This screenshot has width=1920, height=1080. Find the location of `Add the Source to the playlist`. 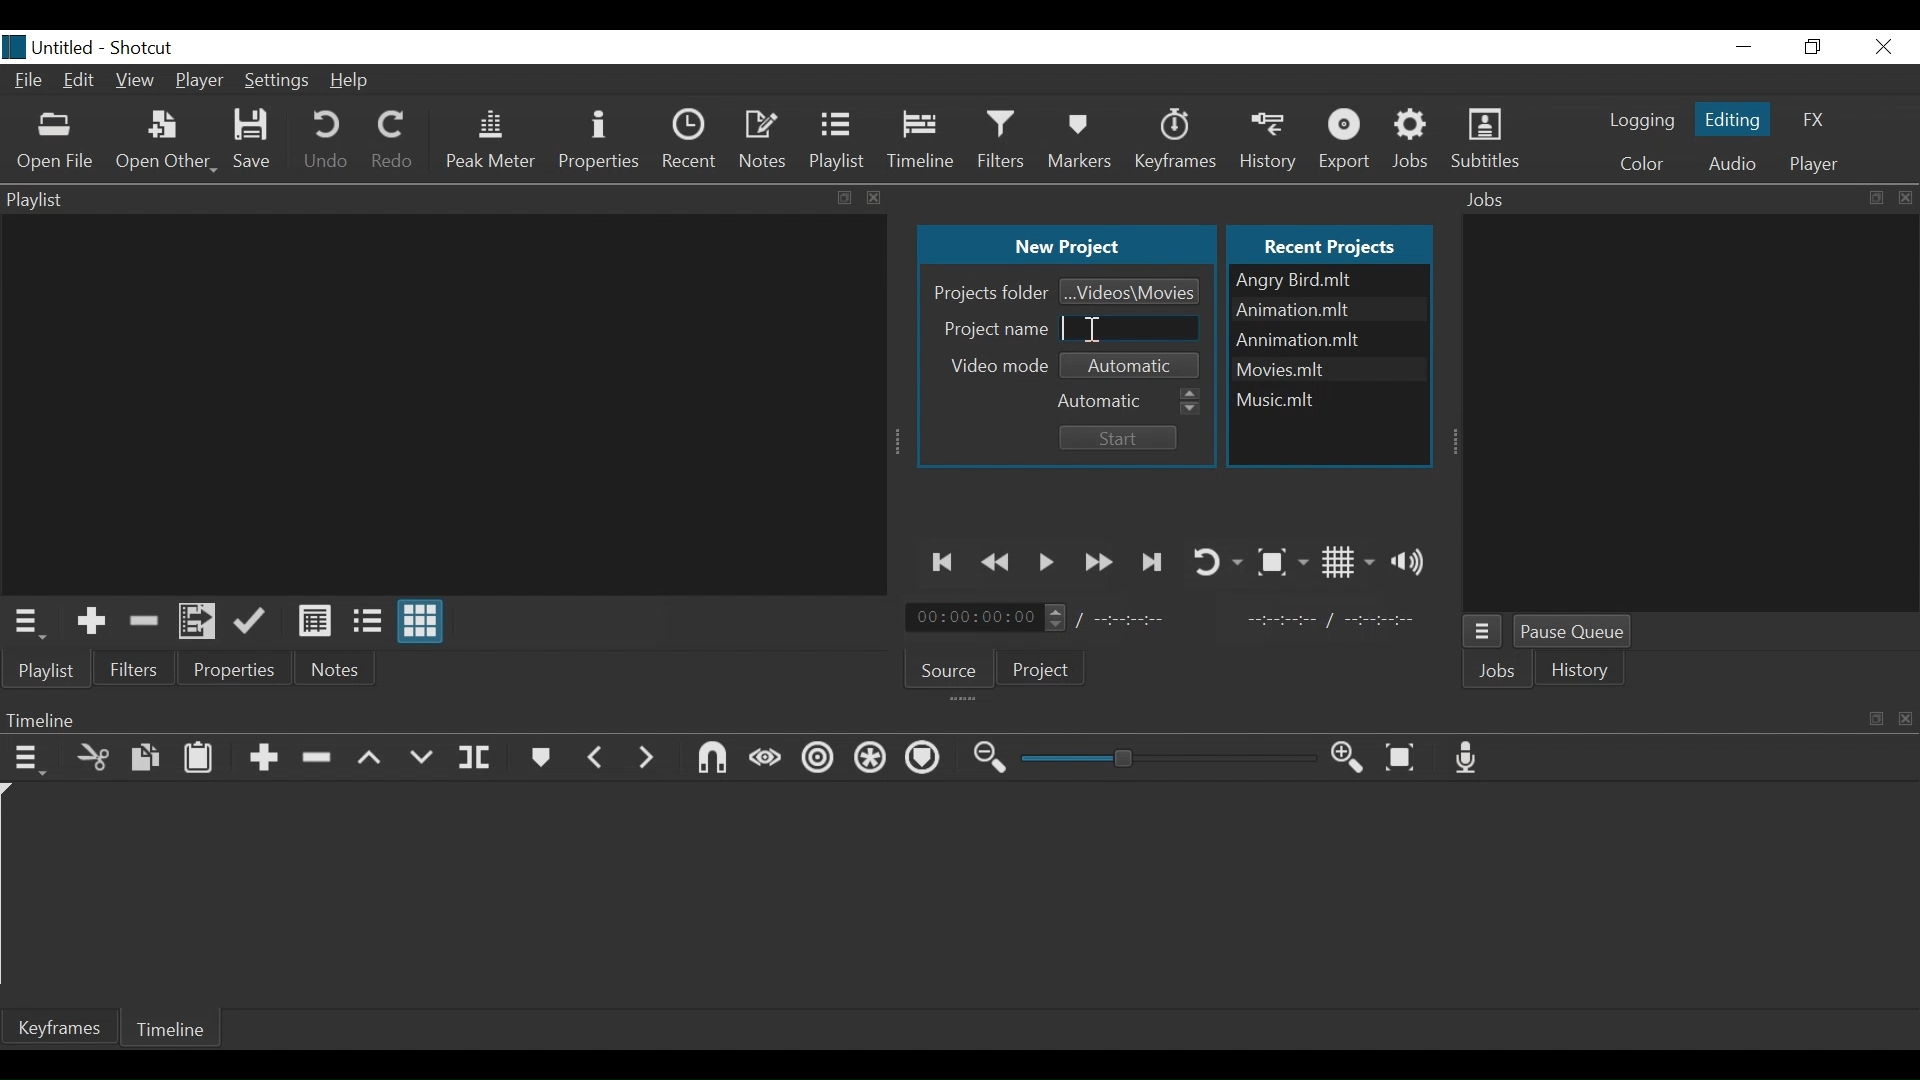

Add the Source to the playlist is located at coordinates (91, 621).